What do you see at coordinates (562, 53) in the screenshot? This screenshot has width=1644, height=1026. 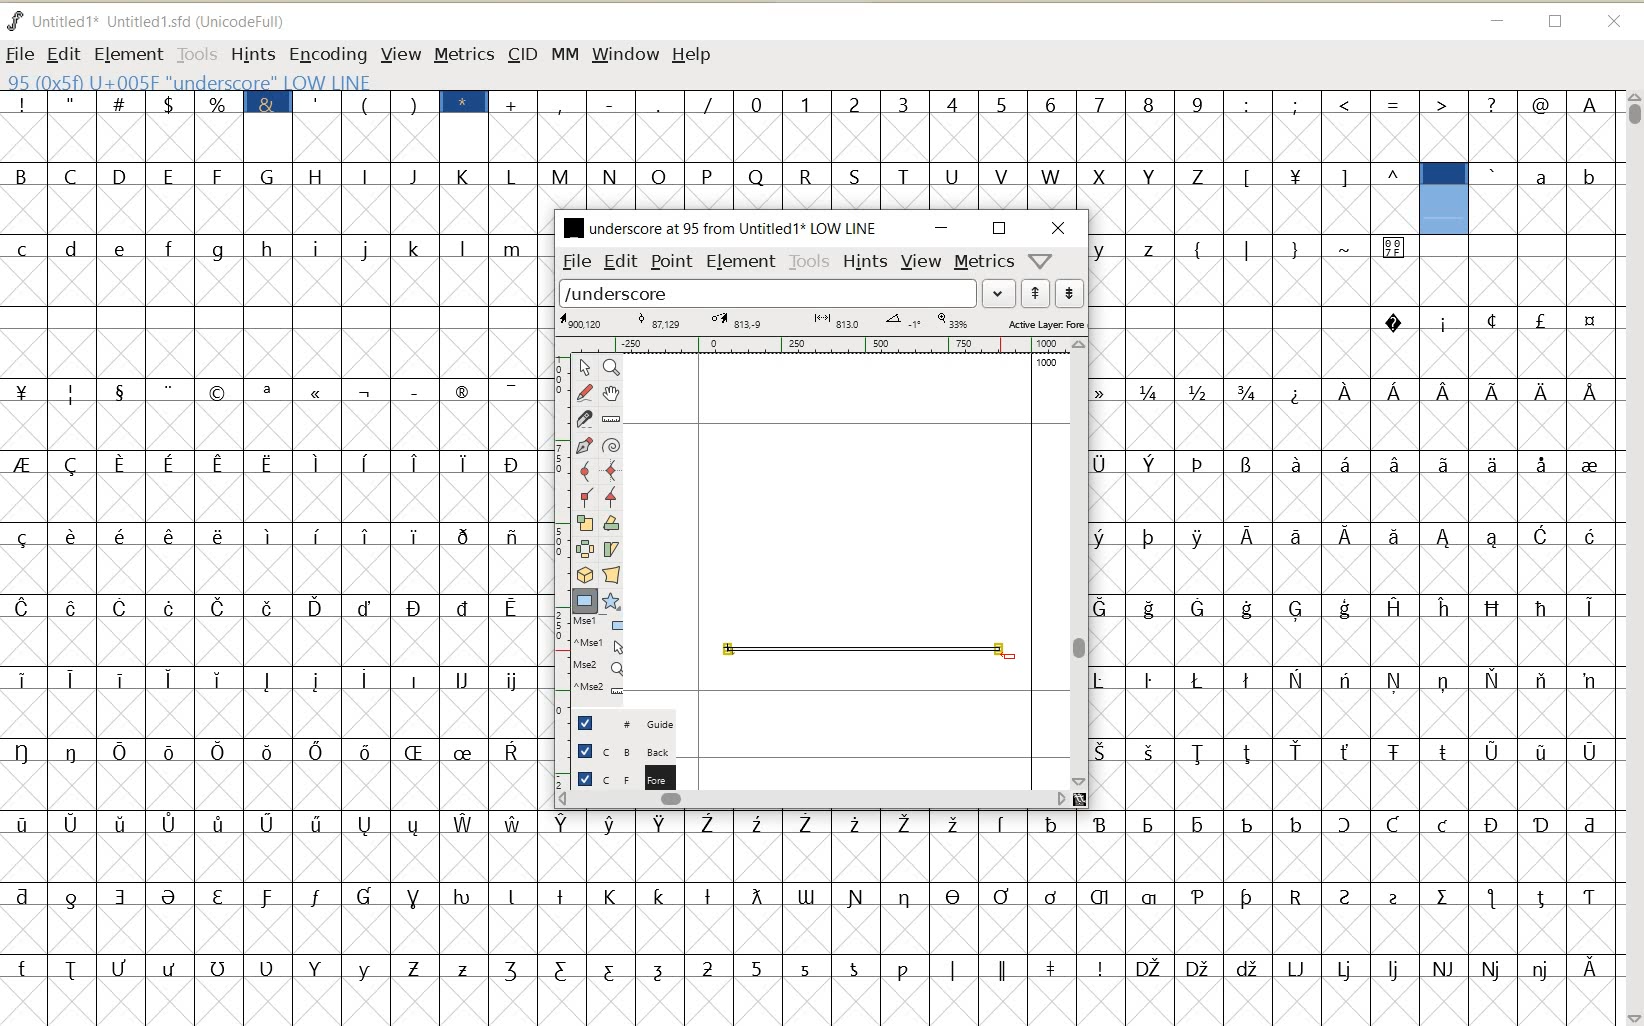 I see `MM` at bounding box center [562, 53].